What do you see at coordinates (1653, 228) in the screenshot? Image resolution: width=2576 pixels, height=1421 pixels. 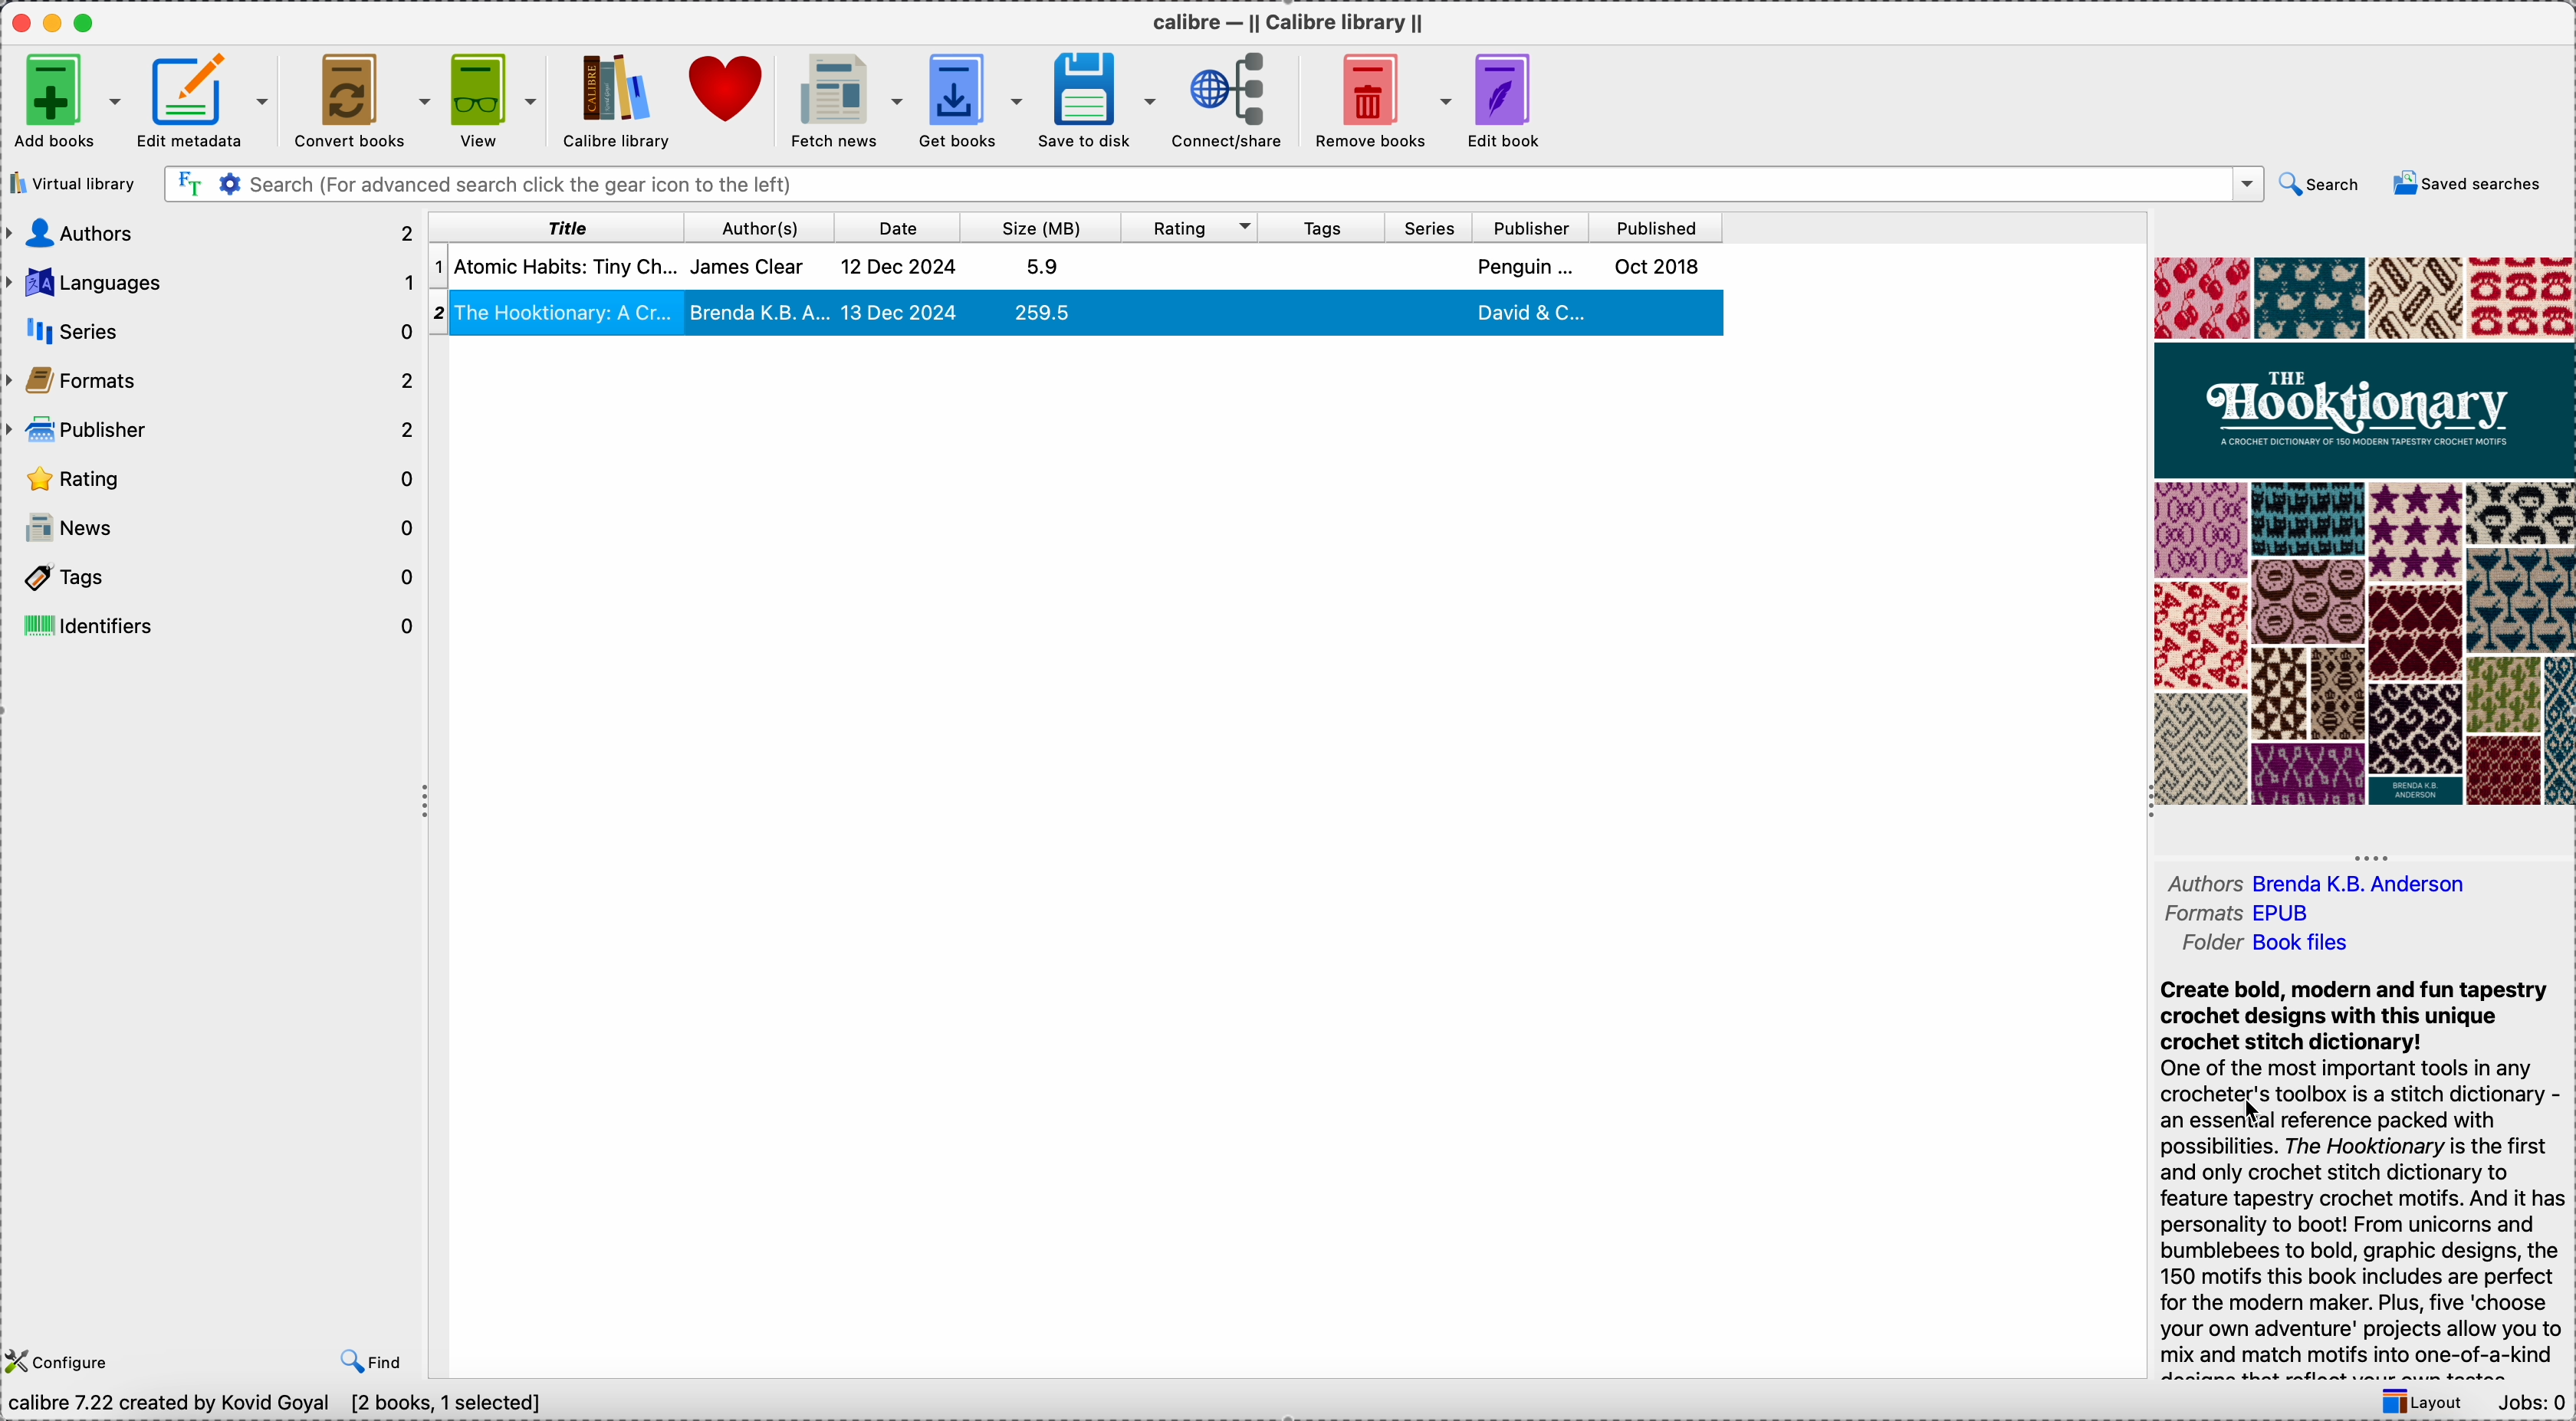 I see `published` at bounding box center [1653, 228].